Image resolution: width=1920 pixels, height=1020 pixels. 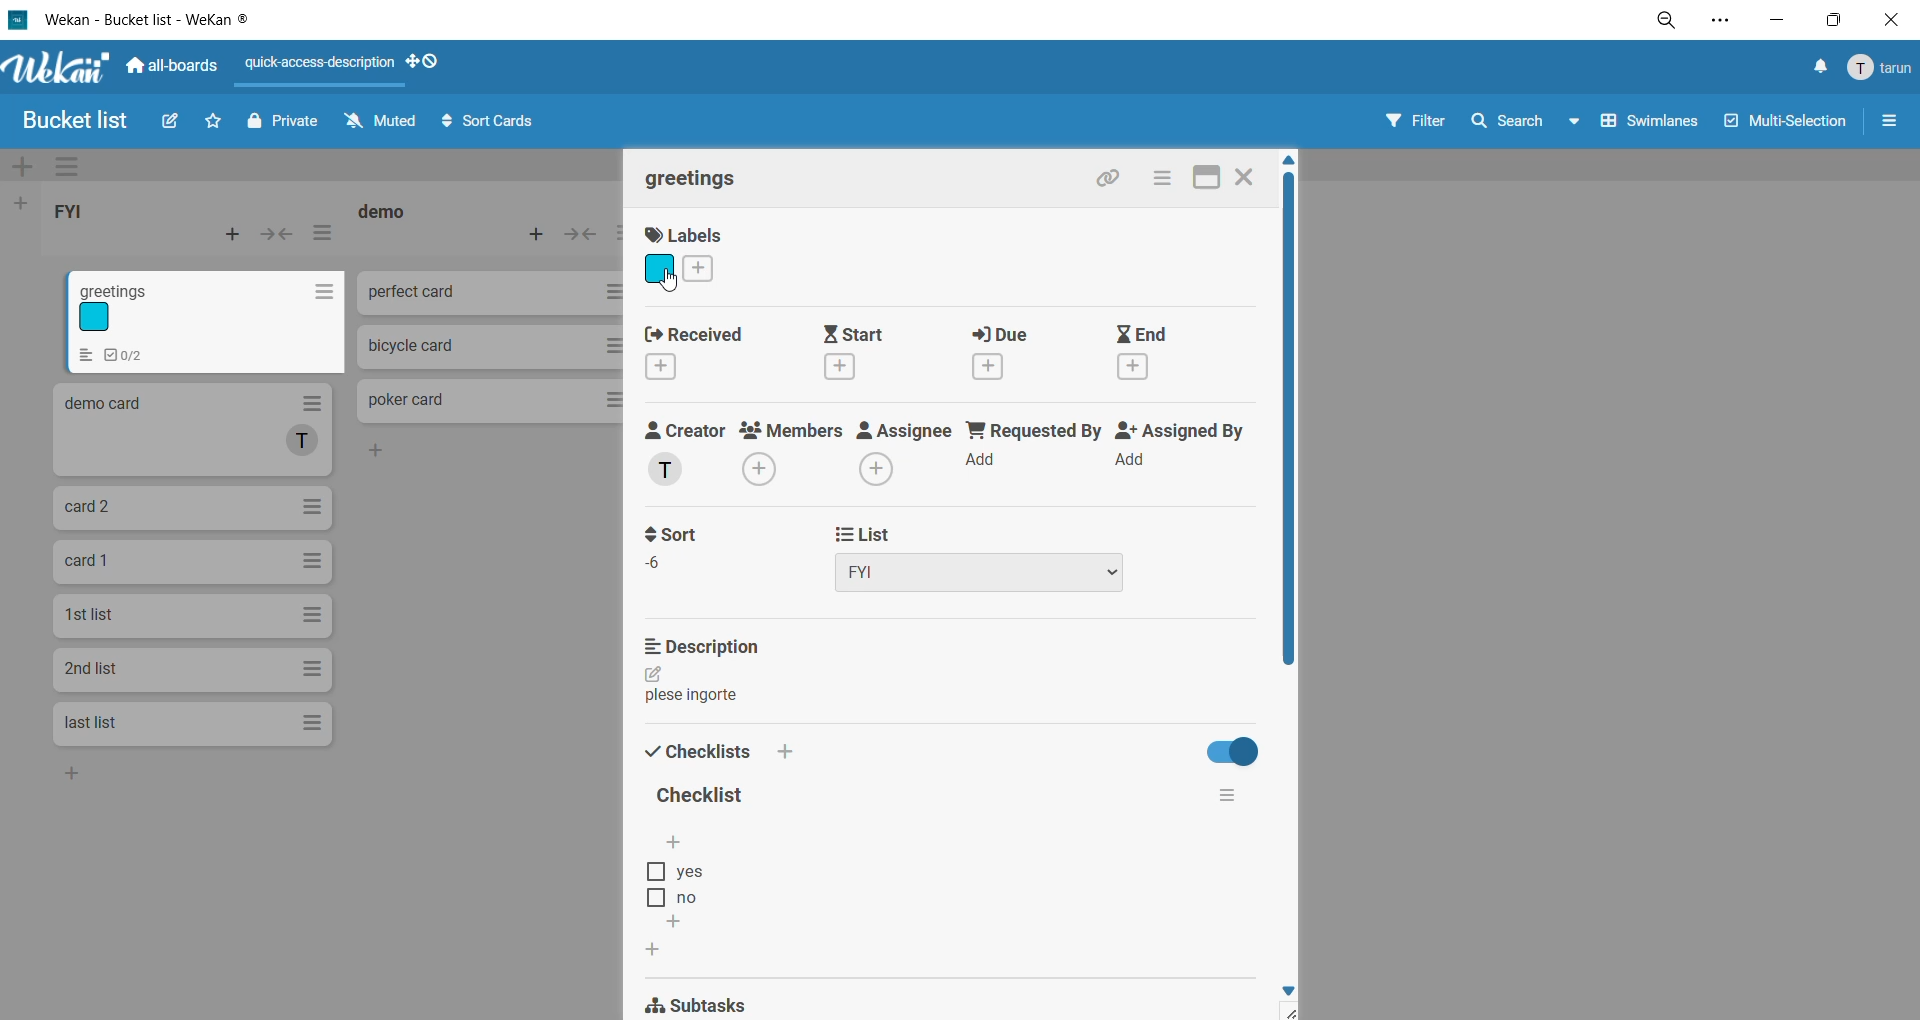 What do you see at coordinates (690, 256) in the screenshot?
I see `labels` at bounding box center [690, 256].